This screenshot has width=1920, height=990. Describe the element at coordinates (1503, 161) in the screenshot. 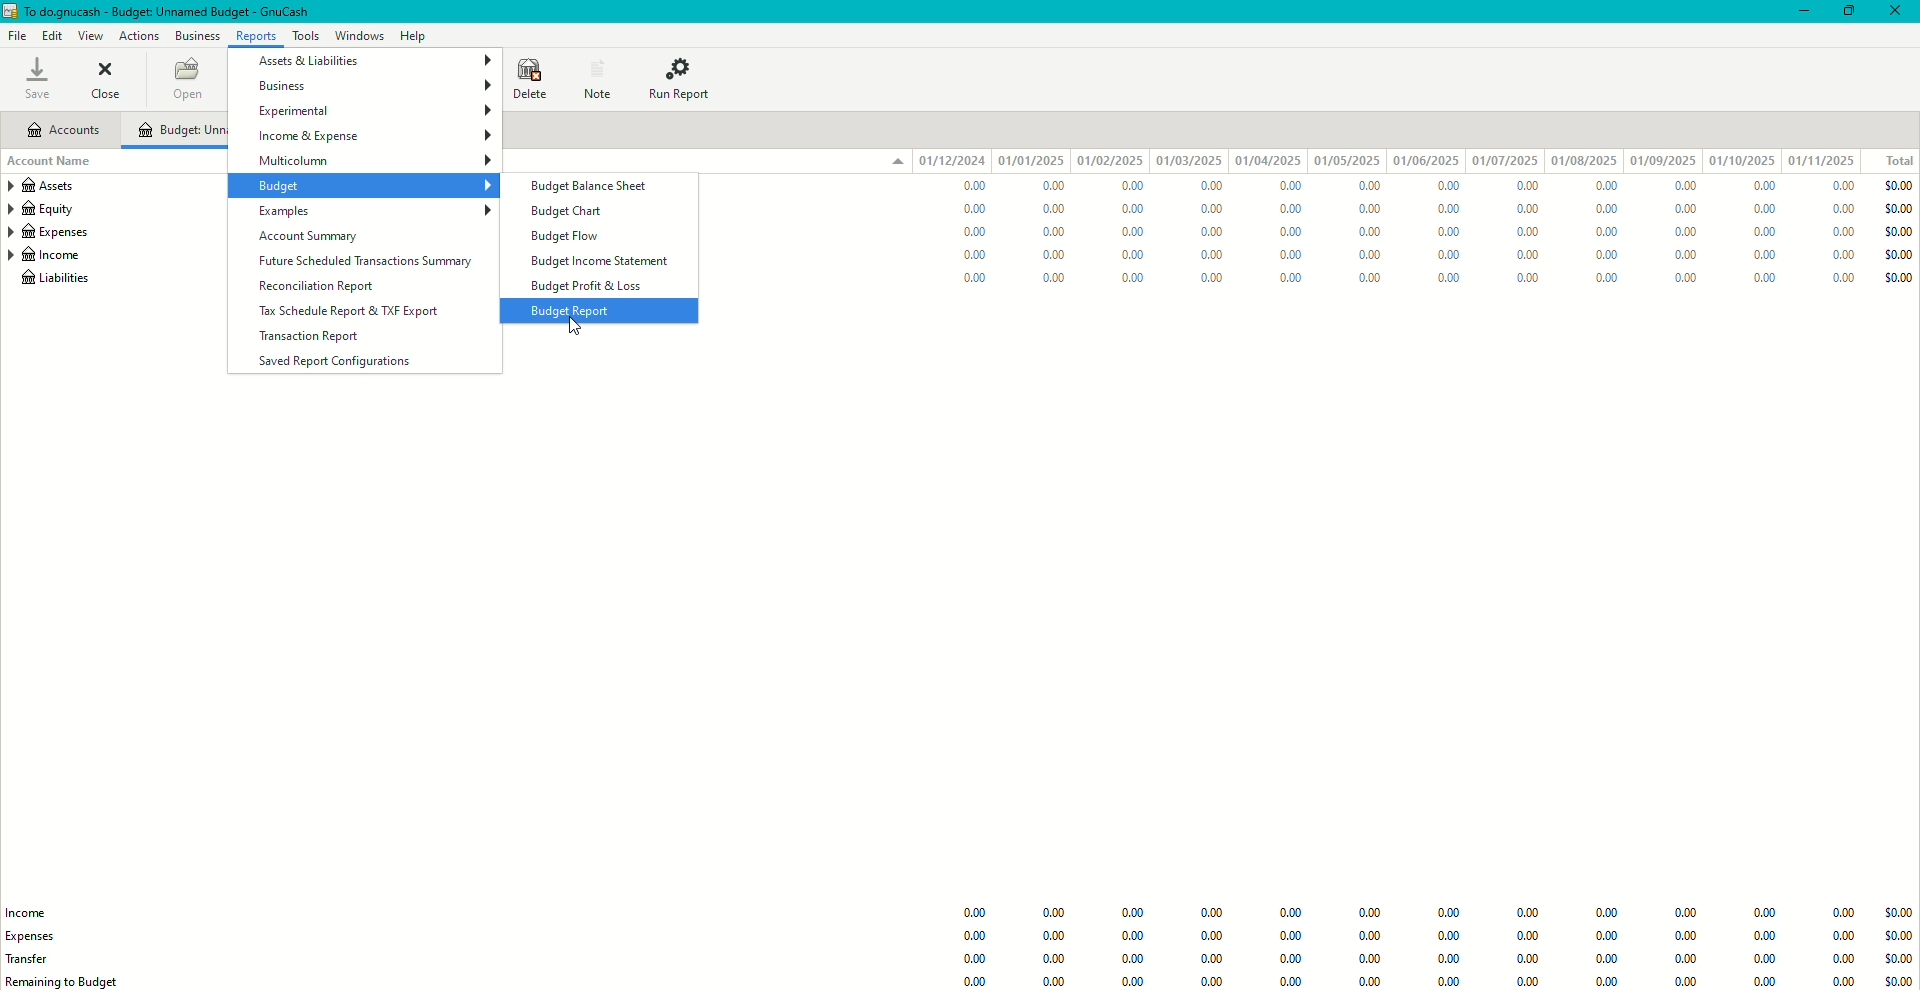

I see `01/07/2025` at that location.